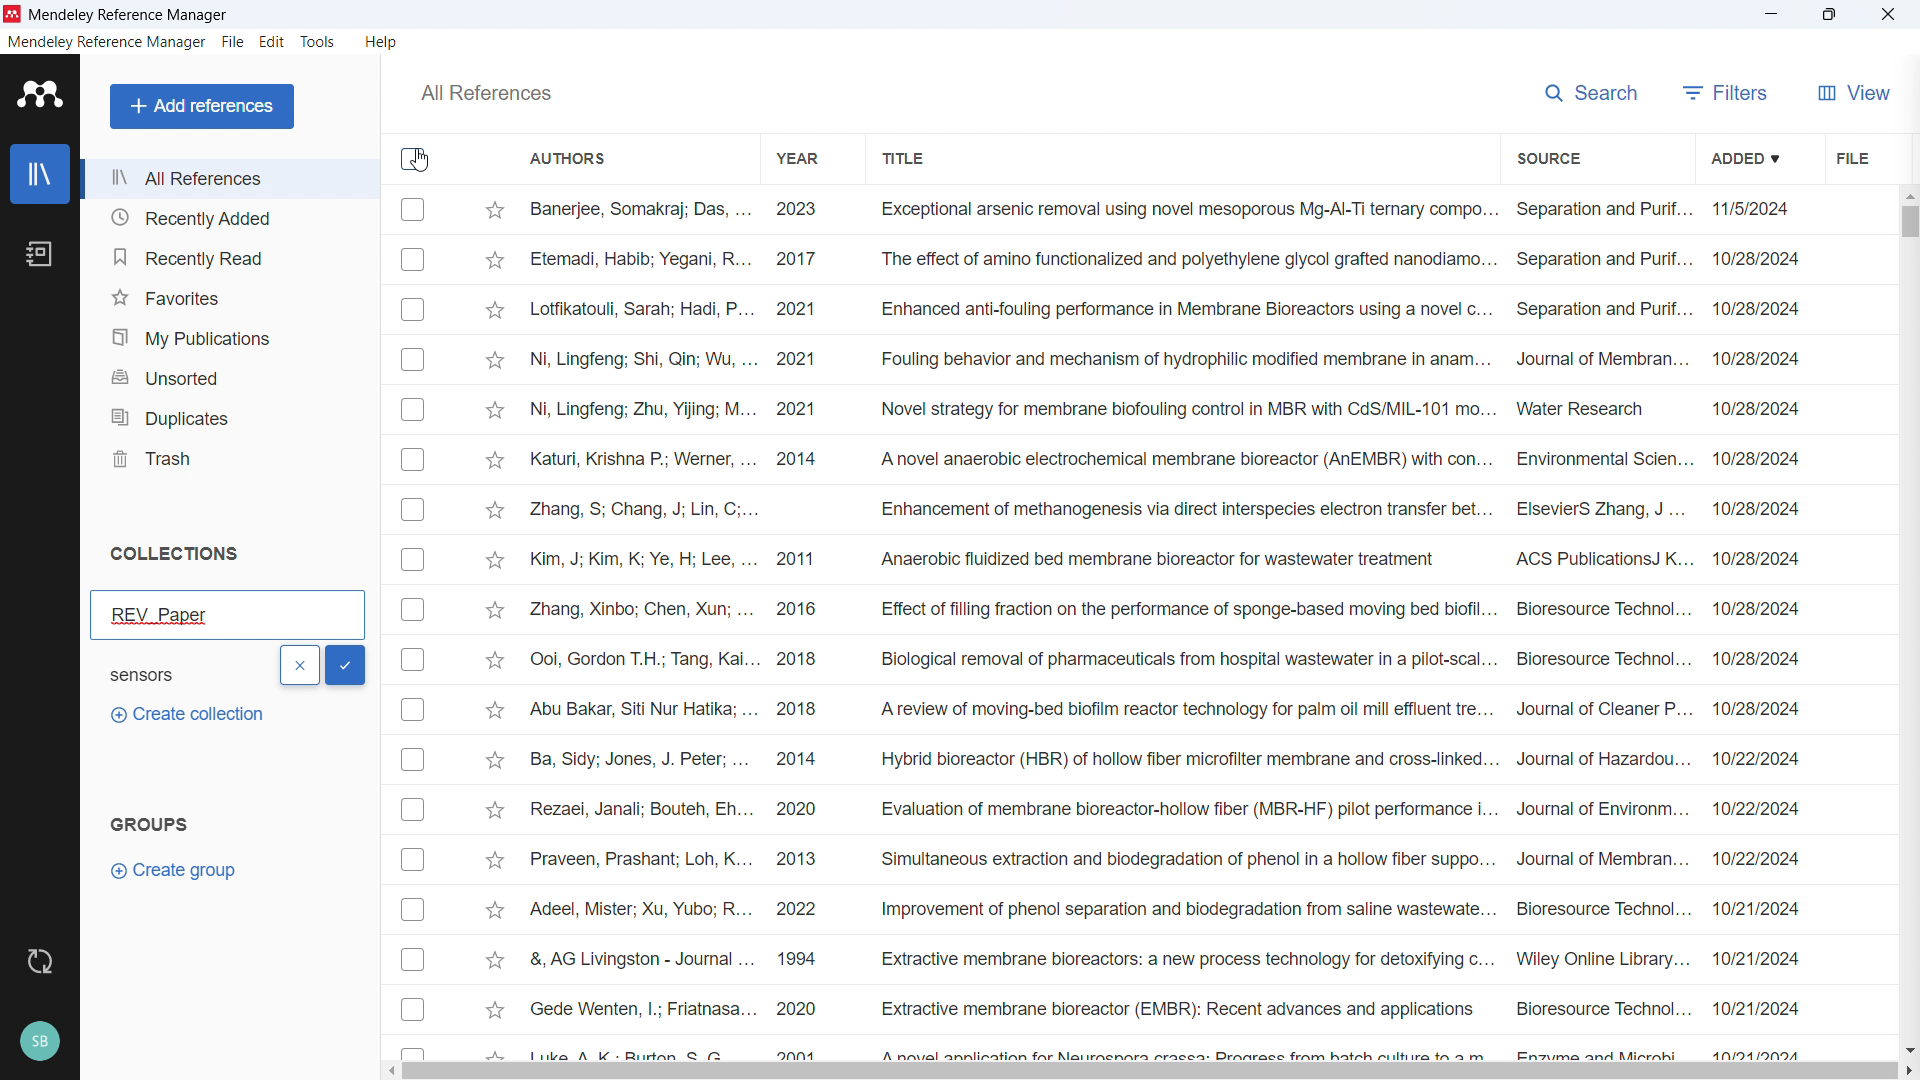  I want to click on Added, so click(1749, 156).